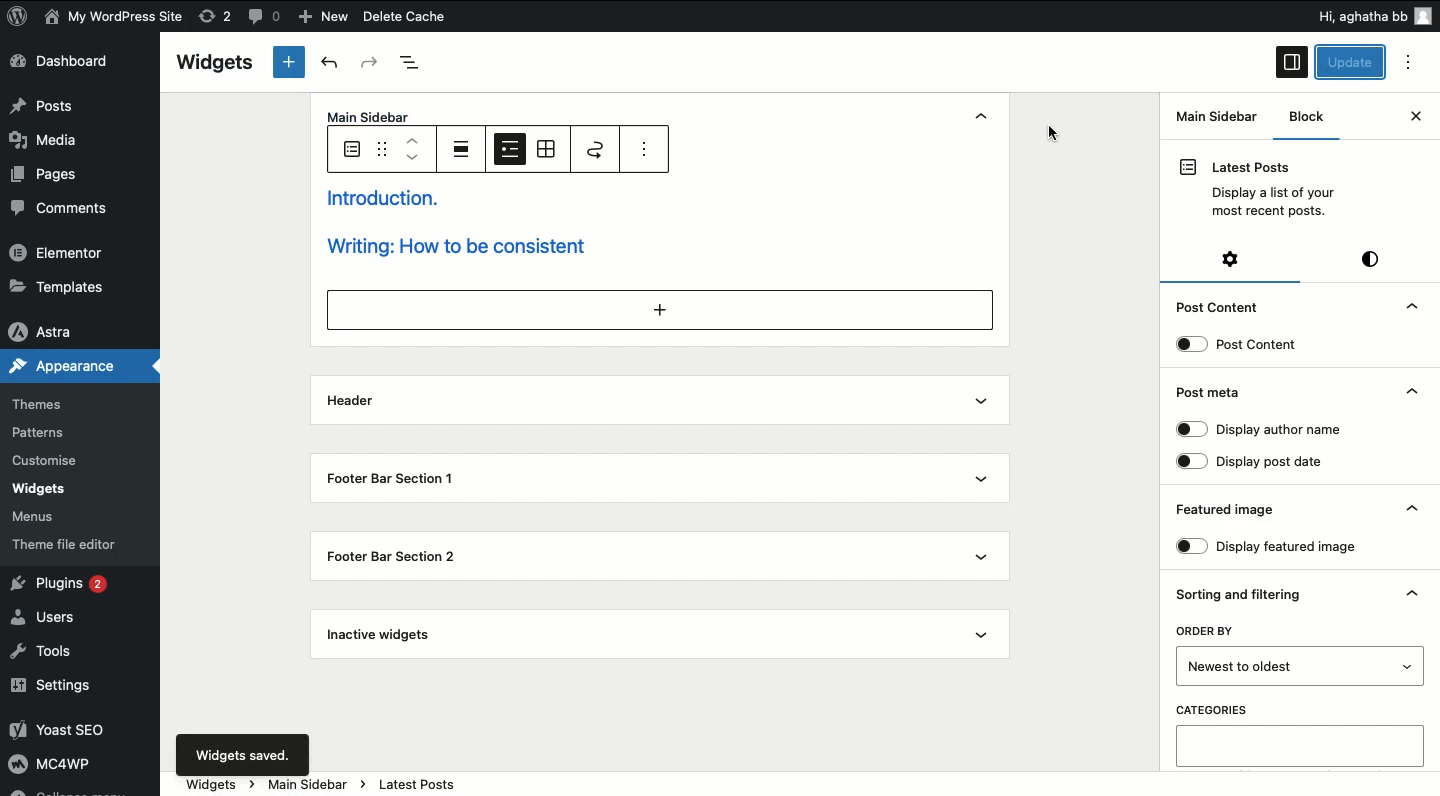 The height and width of the screenshot is (796, 1440). Describe the element at coordinates (39, 515) in the screenshot. I see `‘Menus` at that location.